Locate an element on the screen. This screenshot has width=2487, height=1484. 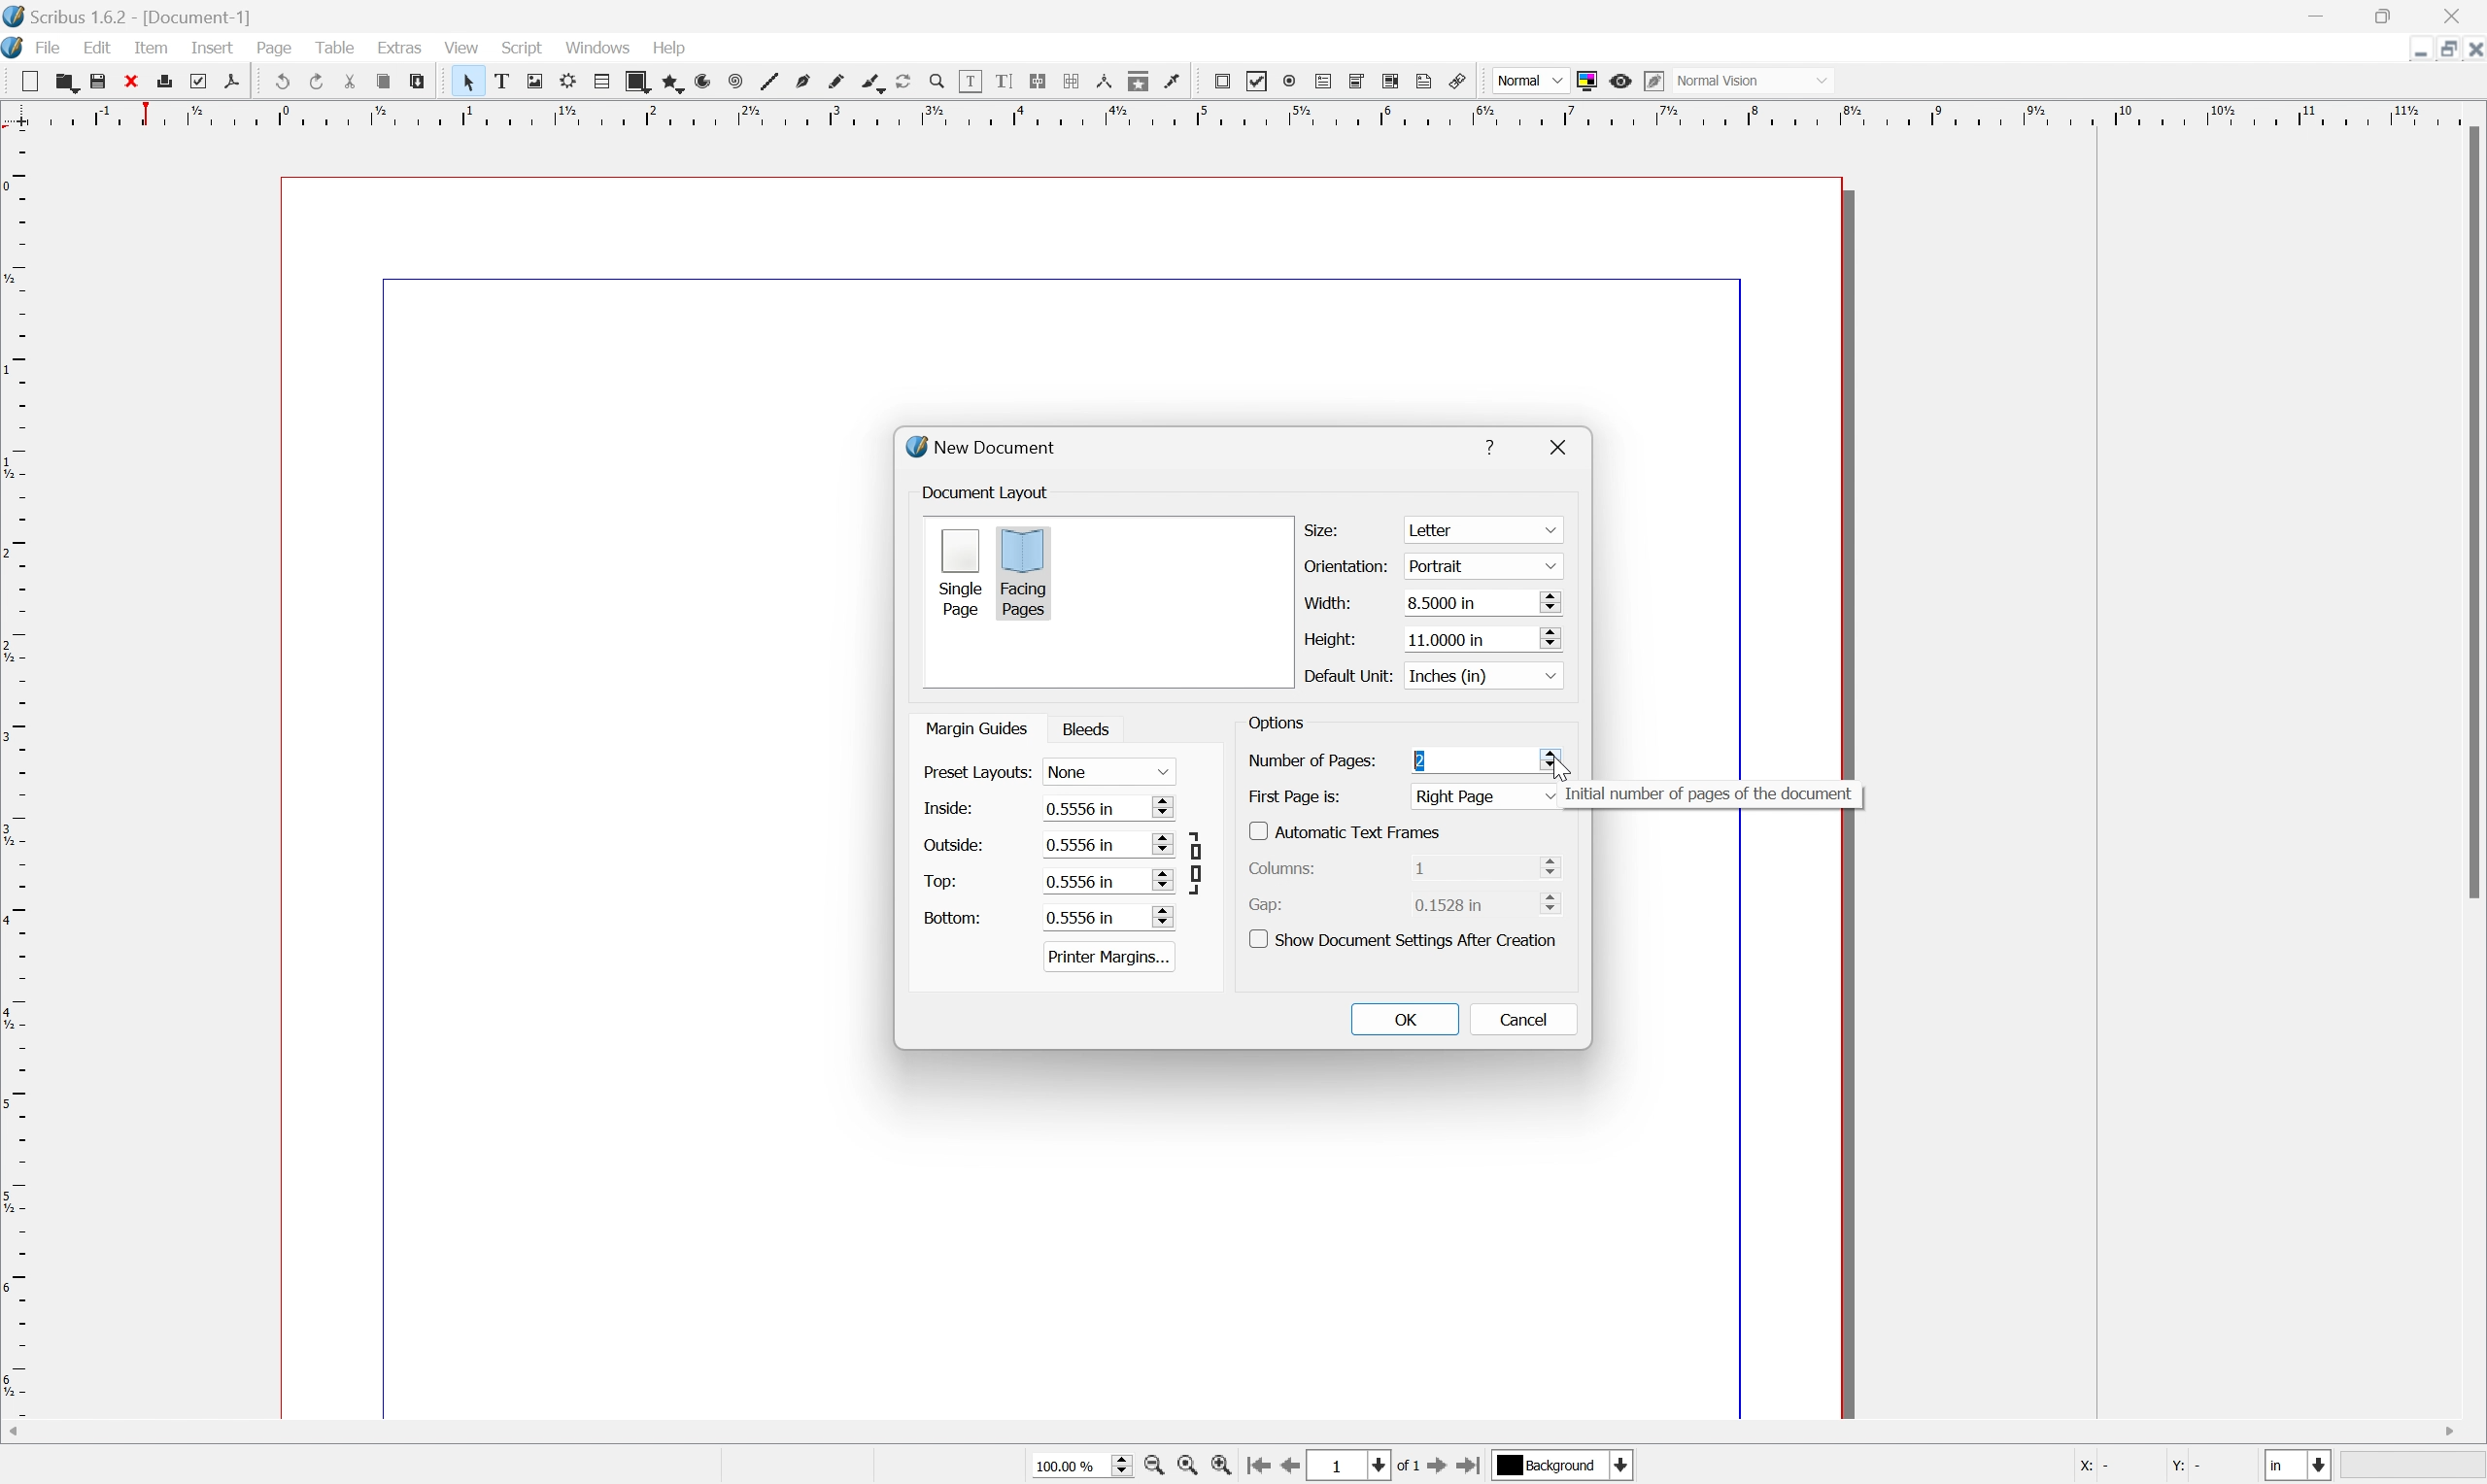
0.5556 in is located at coordinates (1108, 845).